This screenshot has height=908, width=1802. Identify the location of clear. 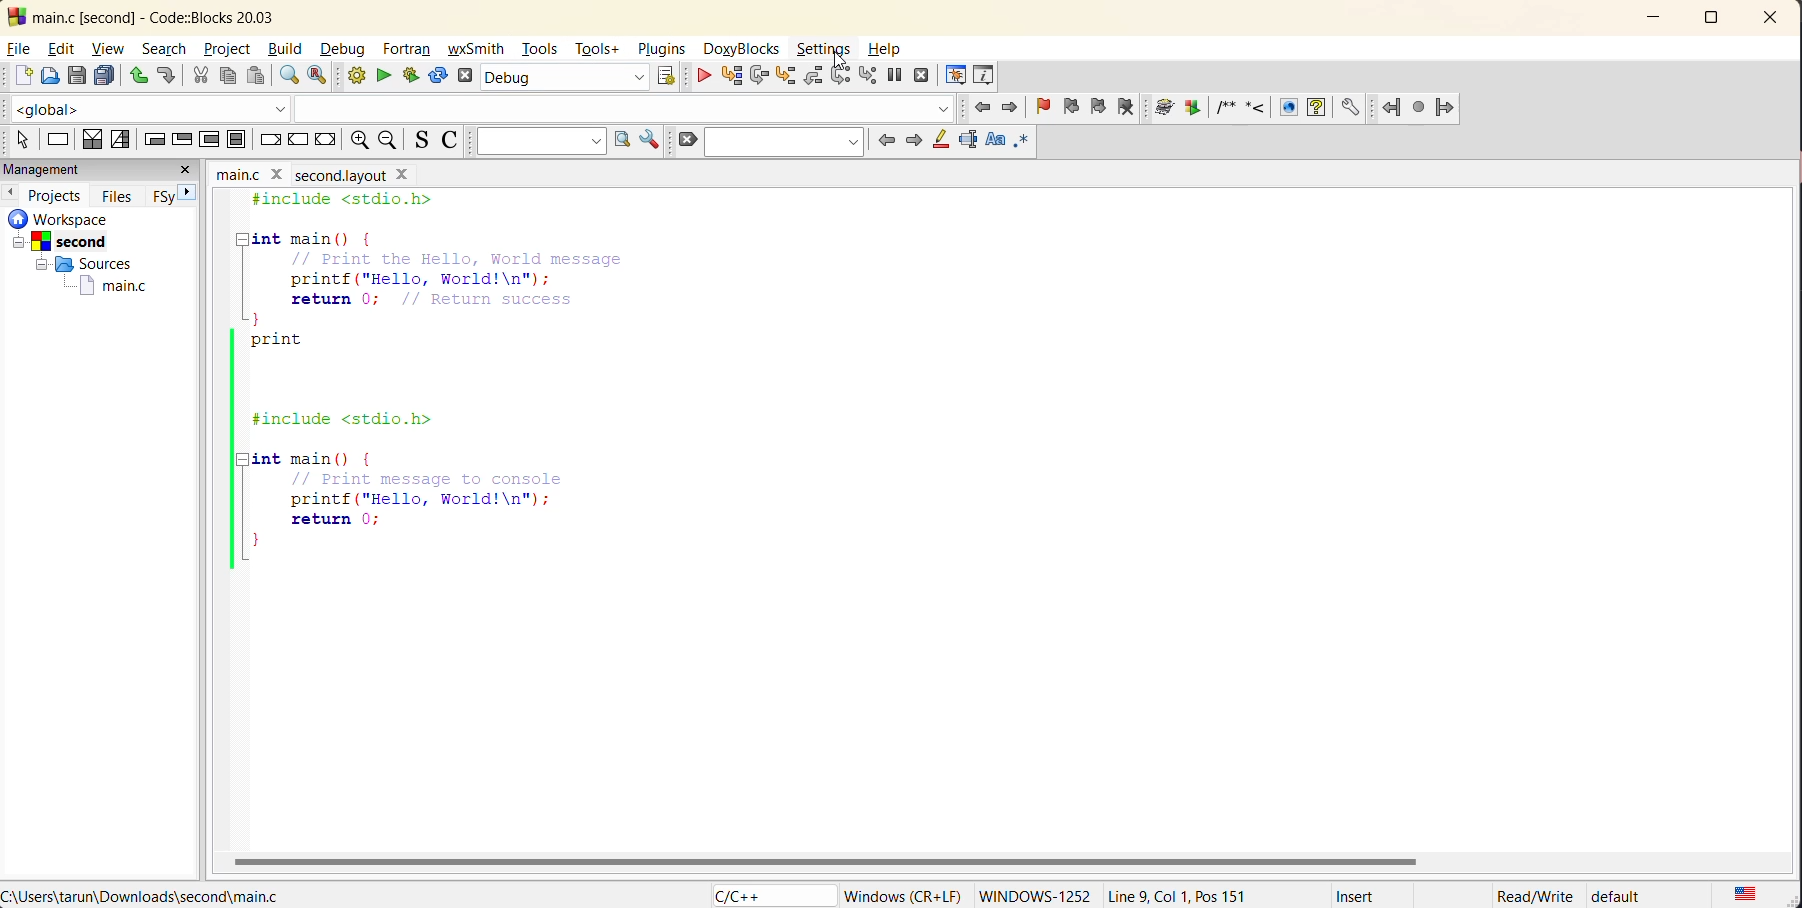
(688, 140).